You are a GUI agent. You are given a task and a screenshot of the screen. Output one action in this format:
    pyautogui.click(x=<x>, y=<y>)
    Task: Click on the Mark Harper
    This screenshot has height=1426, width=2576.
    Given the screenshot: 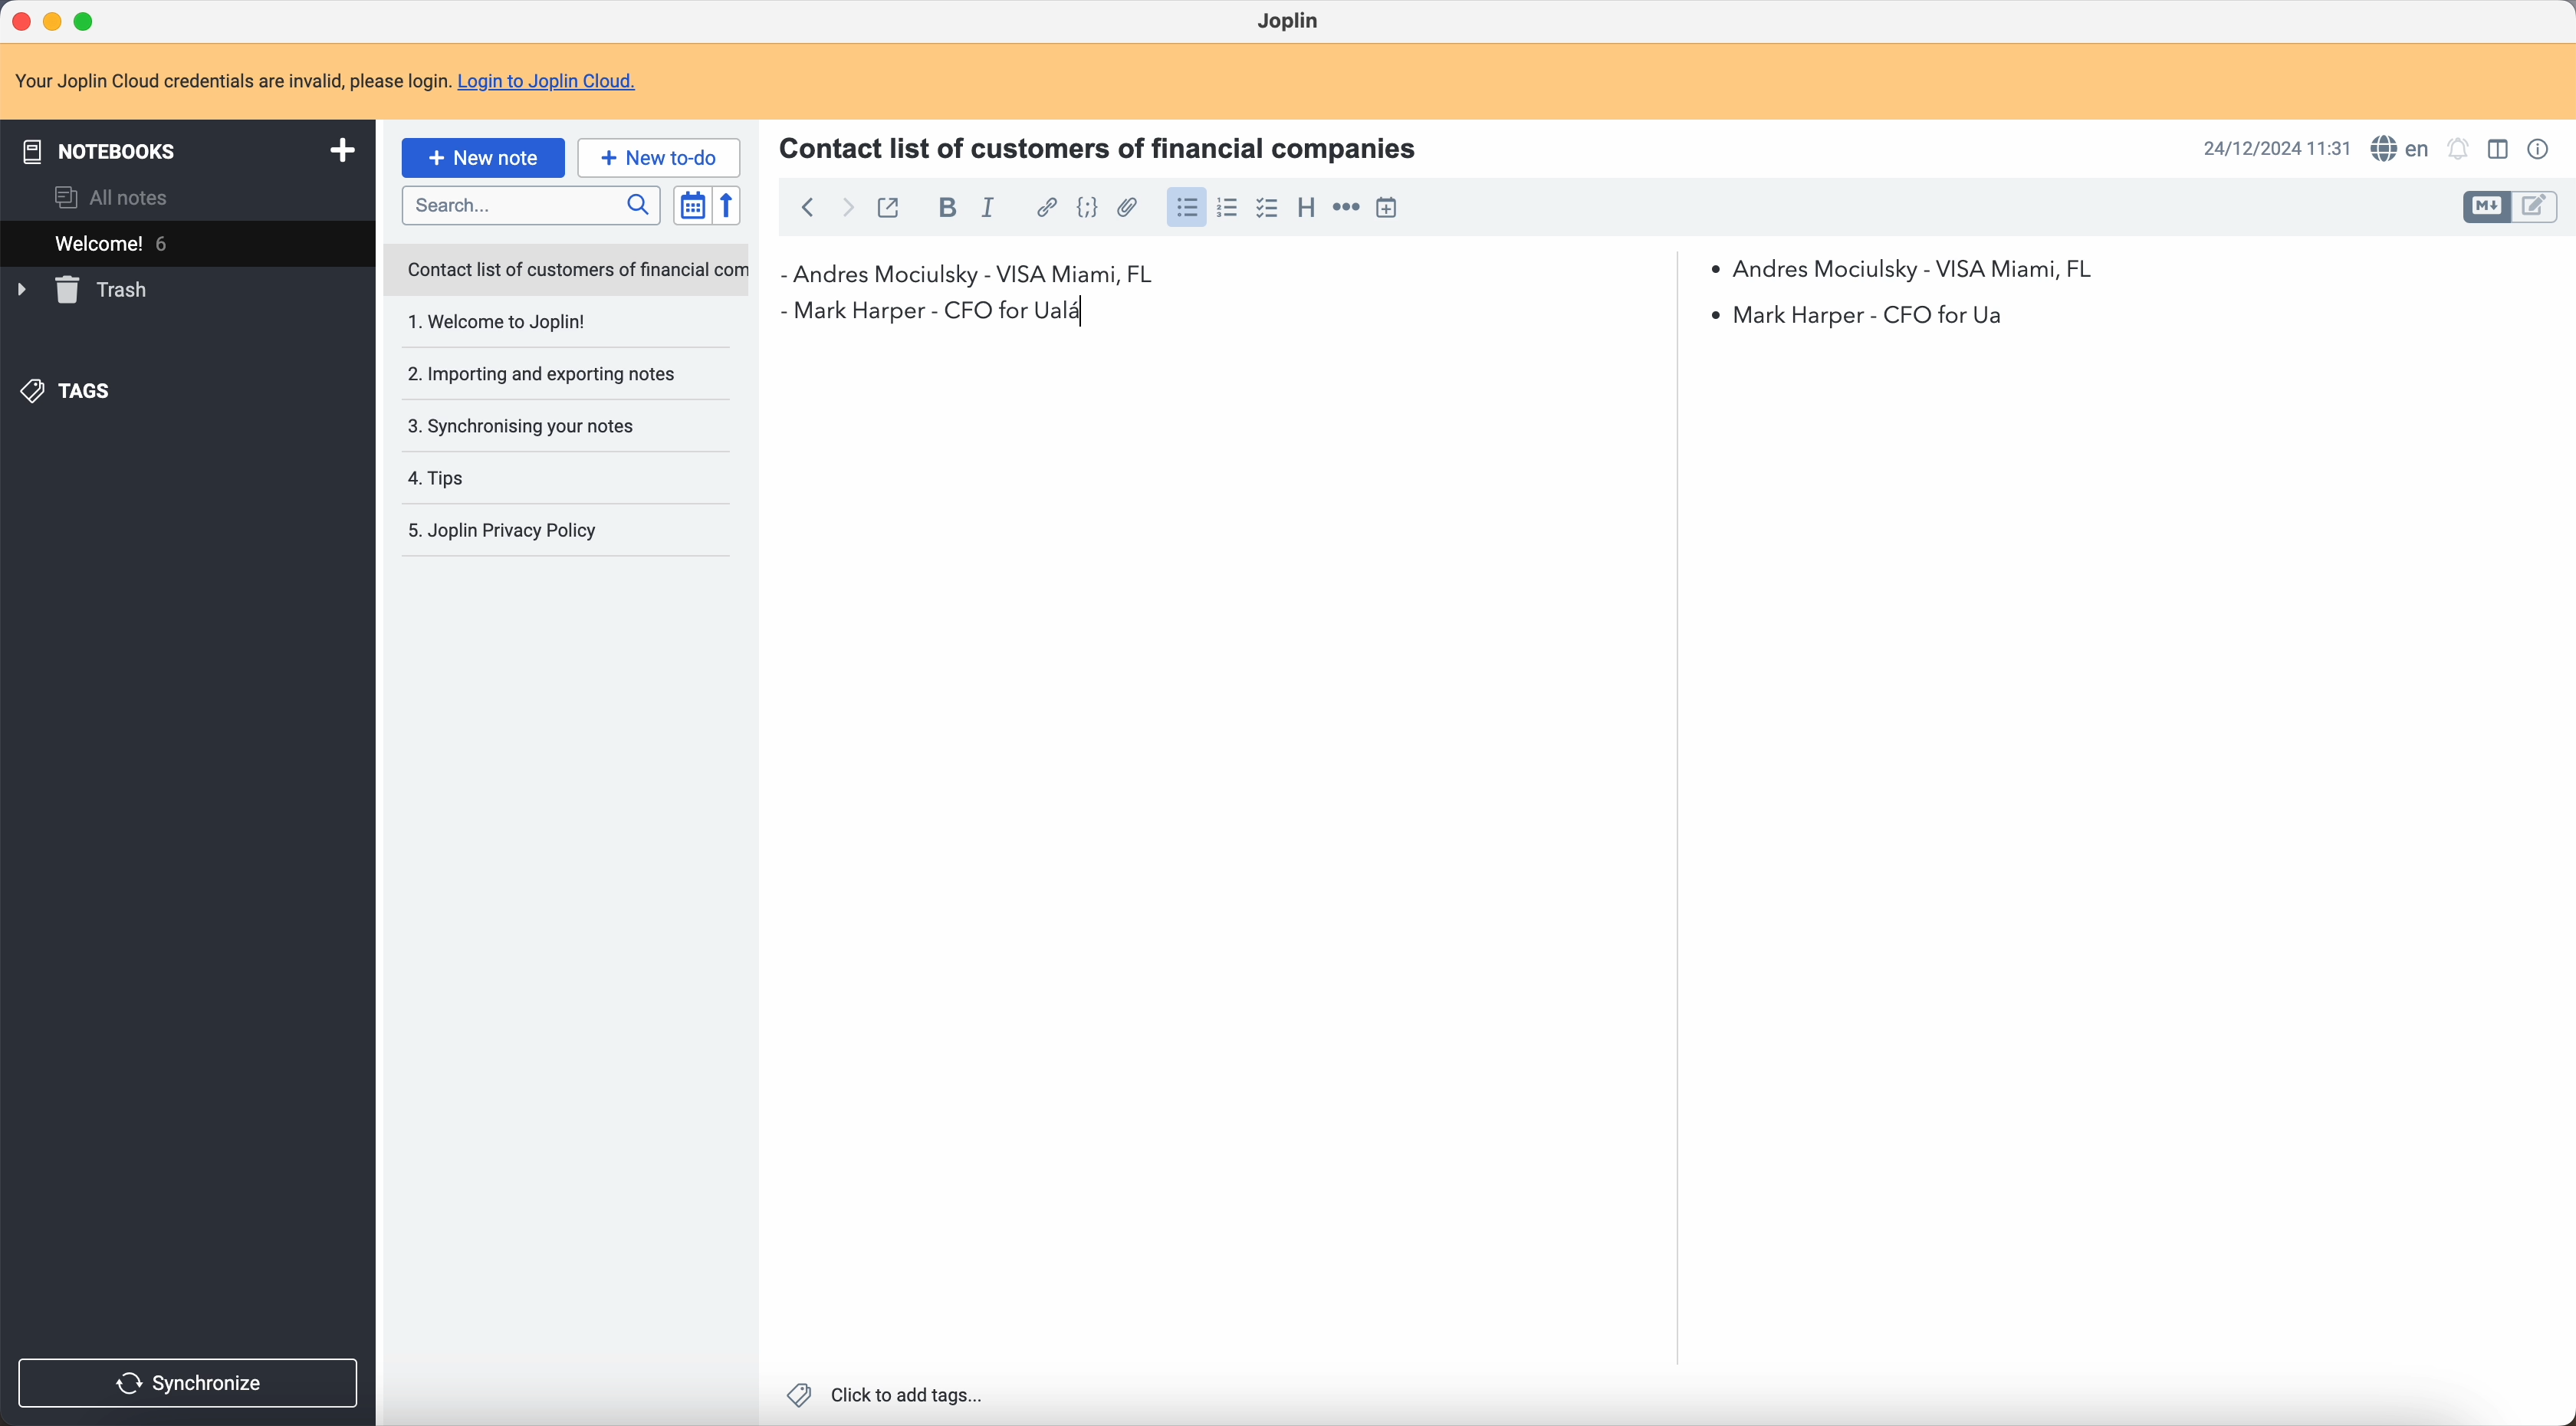 What is the action you would take?
    pyautogui.click(x=1404, y=312)
    